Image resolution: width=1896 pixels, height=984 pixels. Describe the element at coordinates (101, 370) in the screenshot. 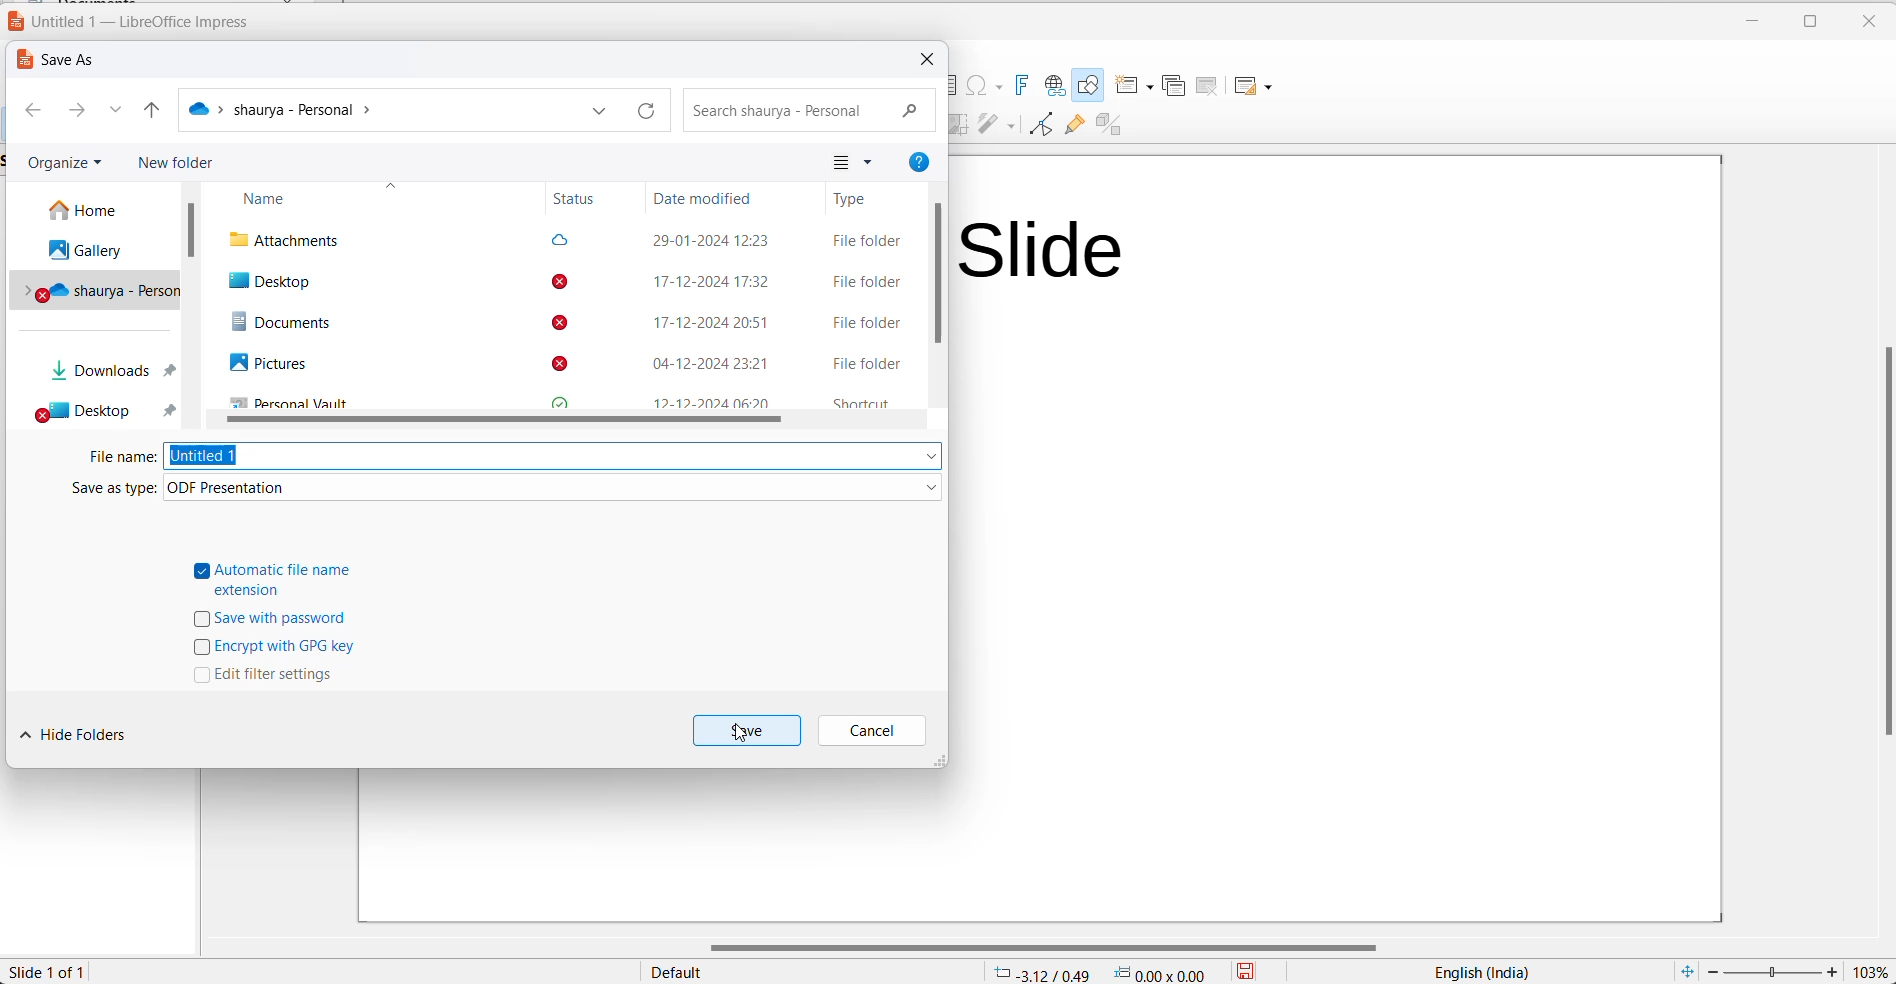

I see `downloads` at that location.